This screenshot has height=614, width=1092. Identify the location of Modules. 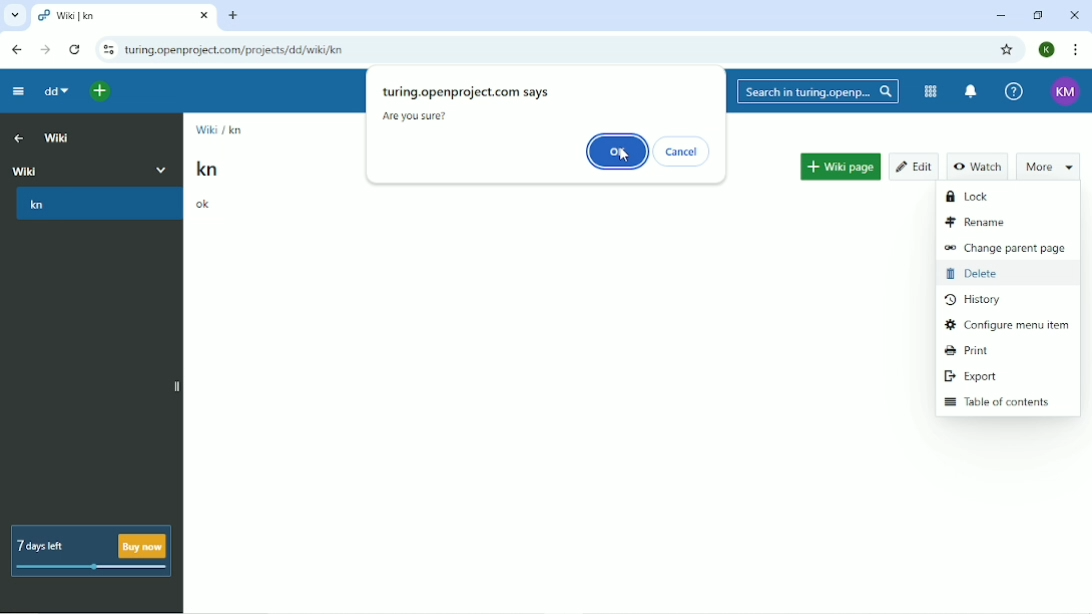
(930, 91).